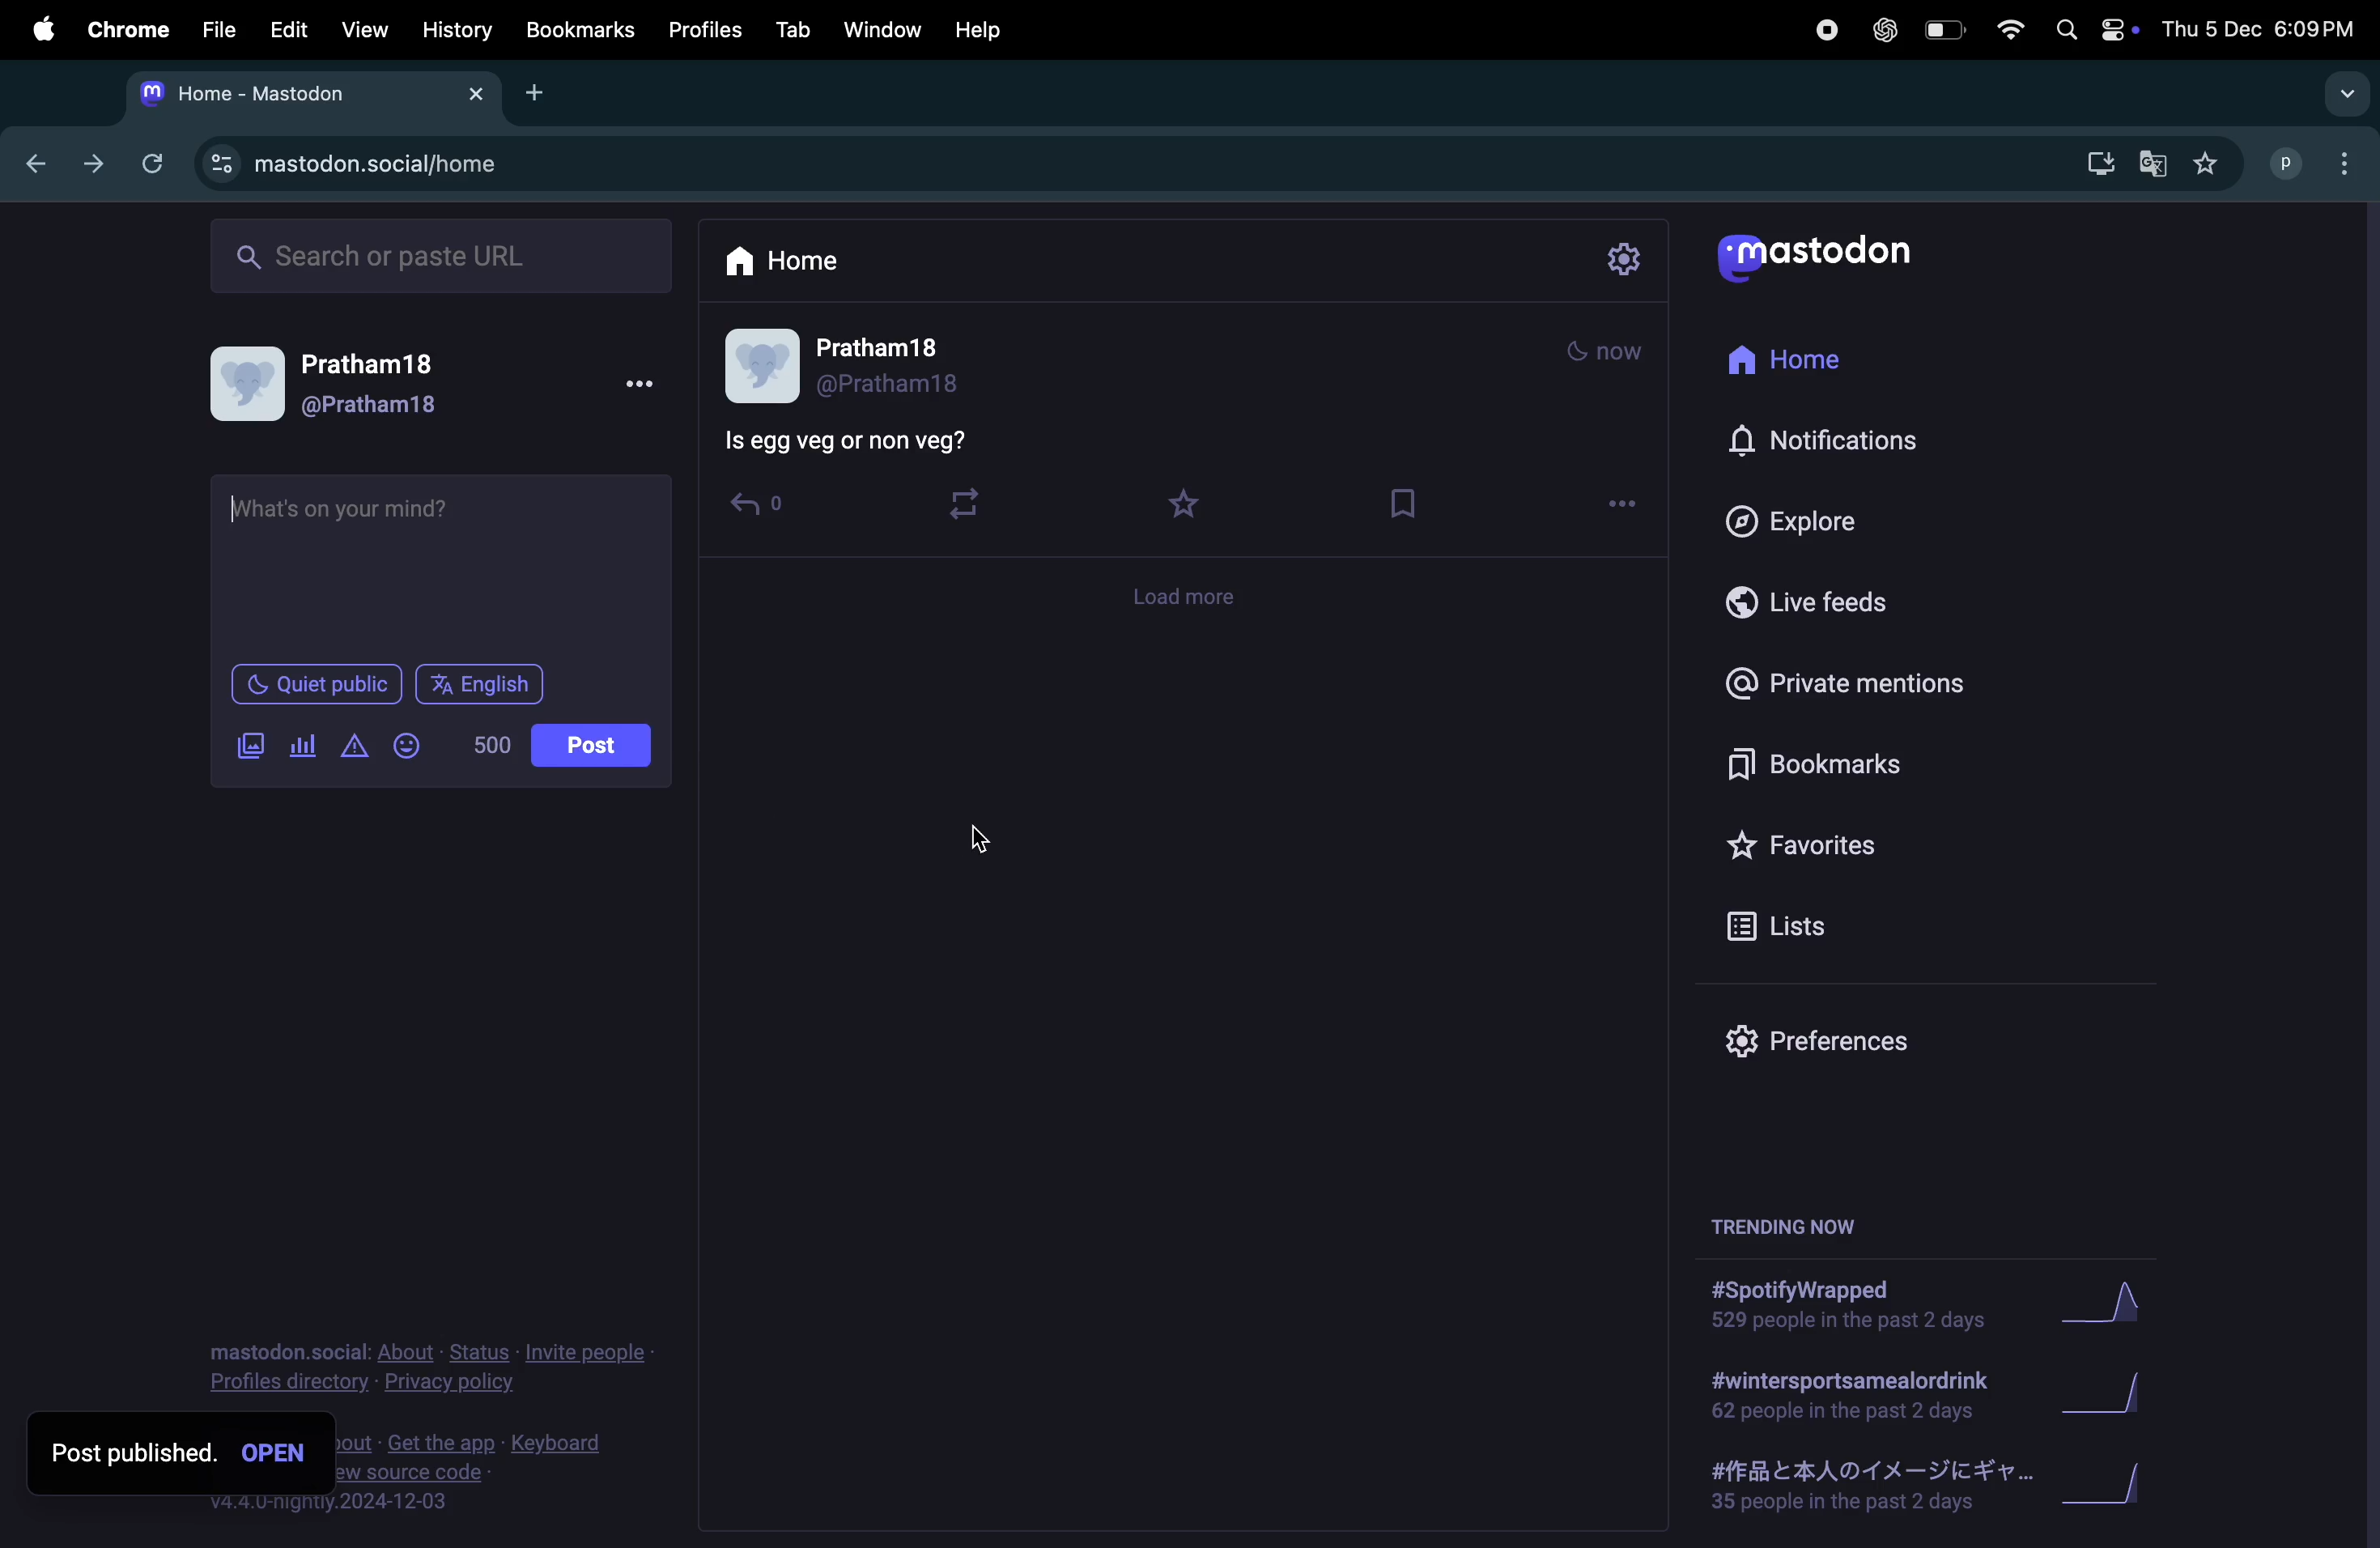 The height and width of the screenshot is (1548, 2380). What do you see at coordinates (883, 30) in the screenshot?
I see `window` at bounding box center [883, 30].